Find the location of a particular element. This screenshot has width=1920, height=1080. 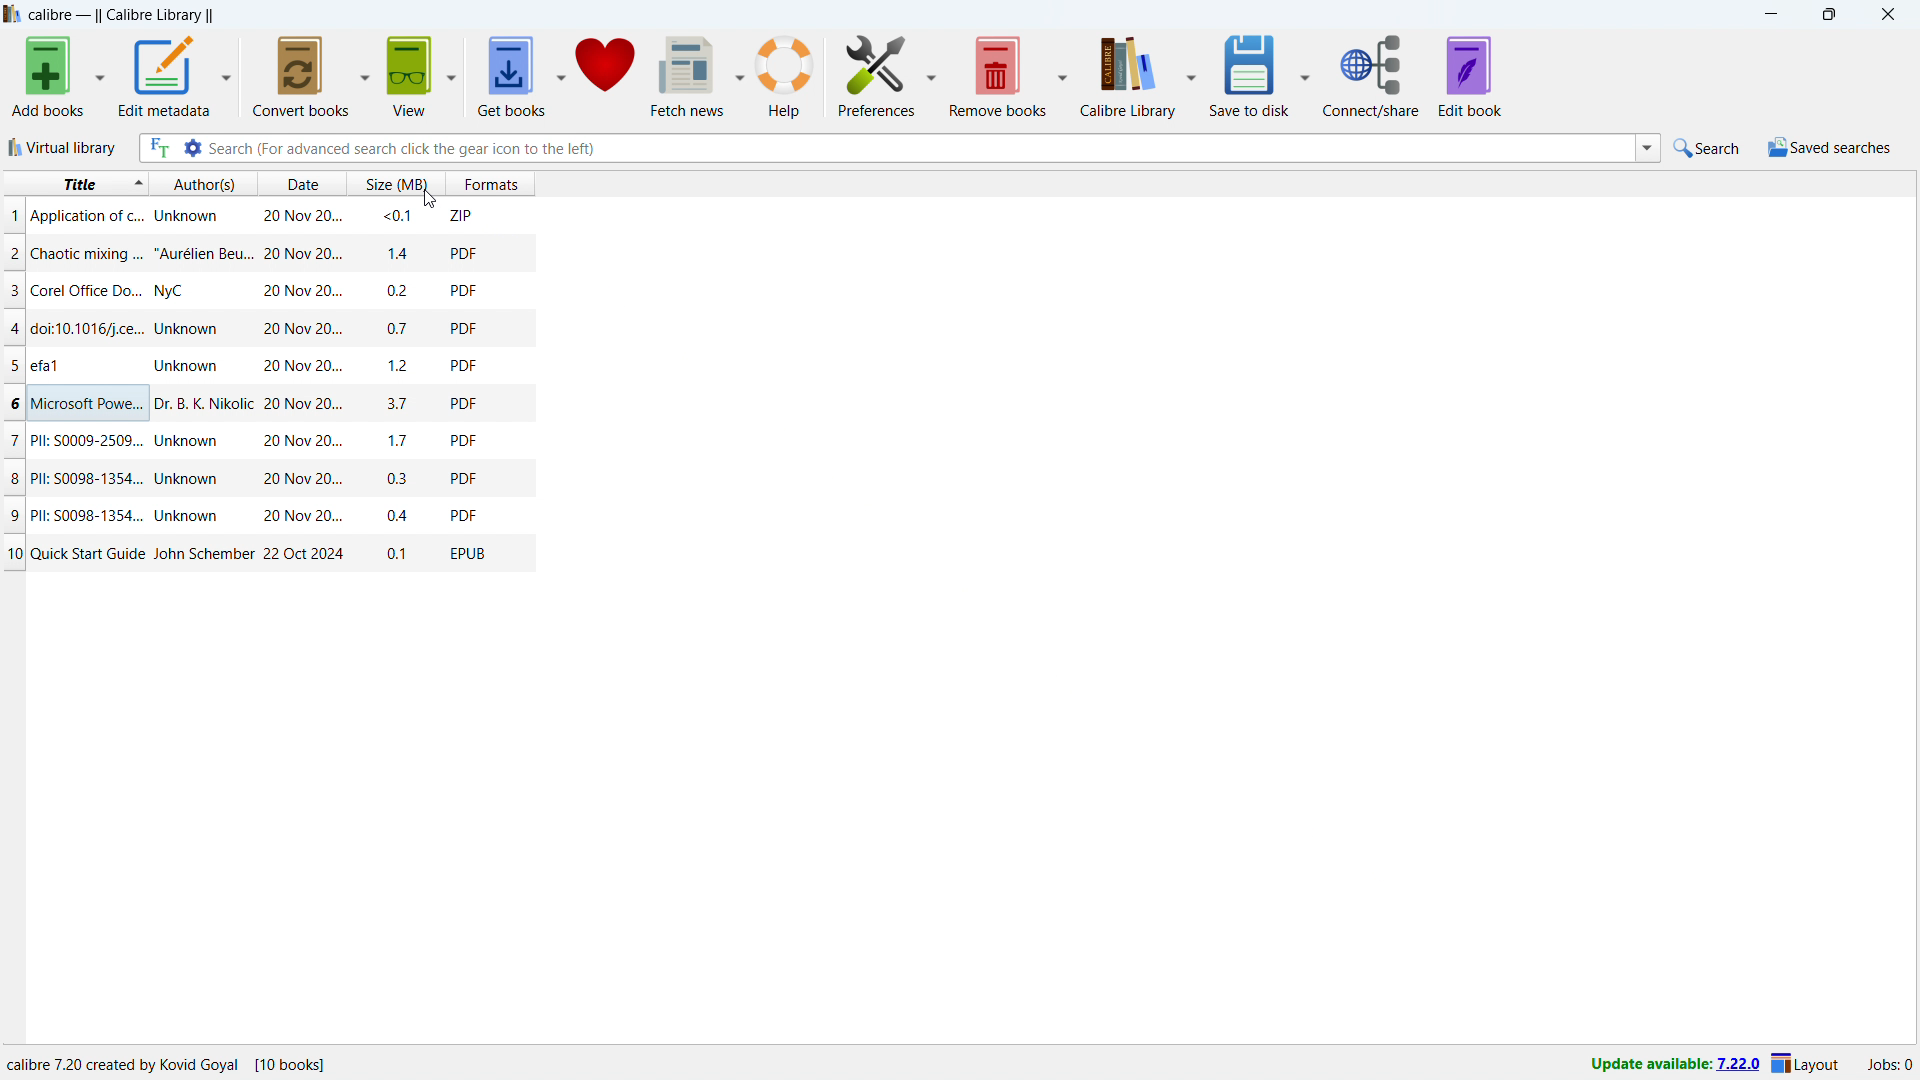

virtual library is located at coordinates (63, 148).